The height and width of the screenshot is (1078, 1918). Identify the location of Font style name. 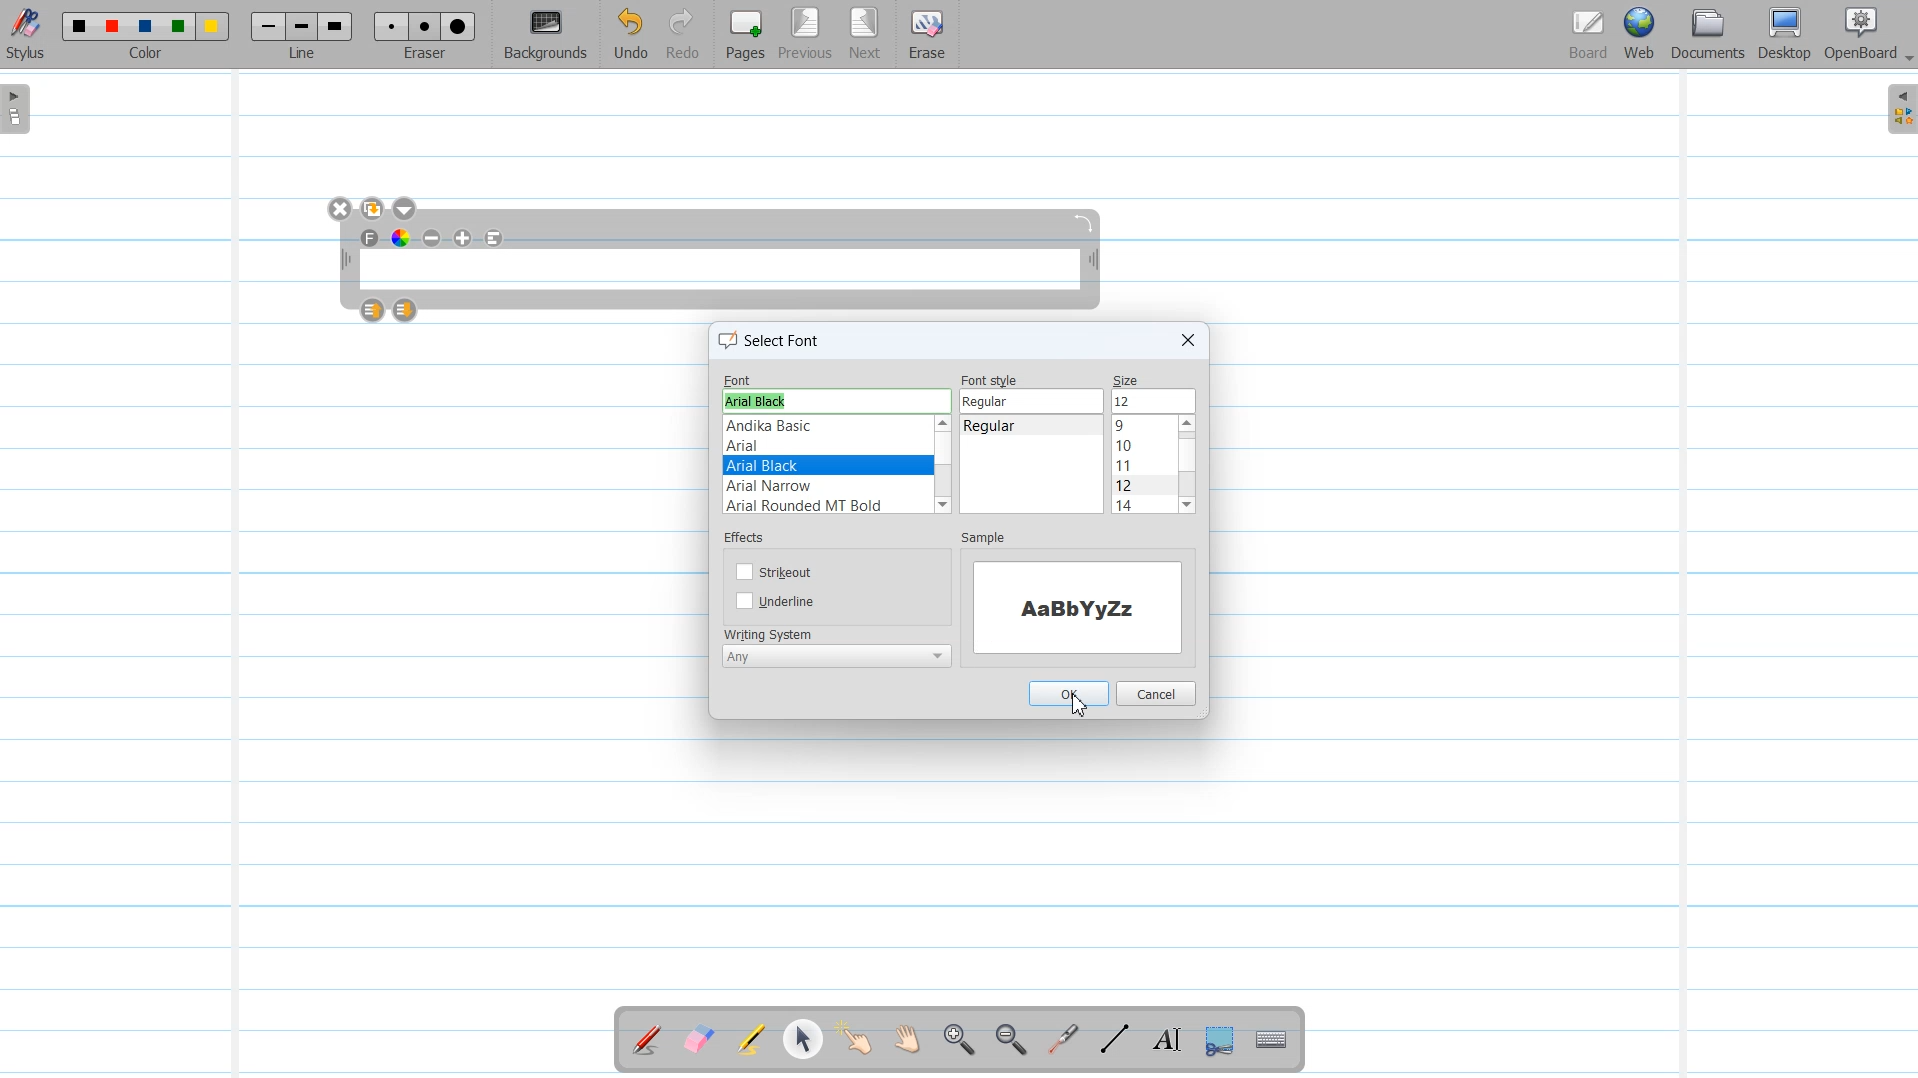
(1034, 393).